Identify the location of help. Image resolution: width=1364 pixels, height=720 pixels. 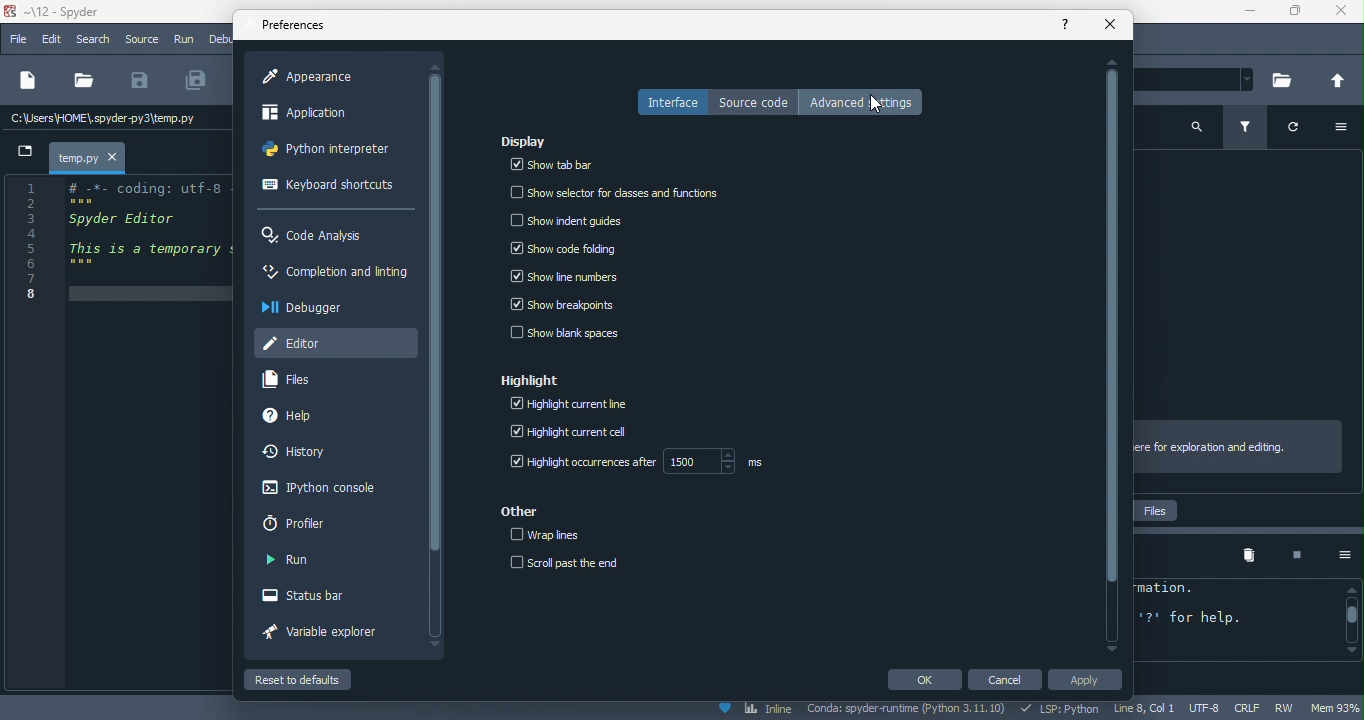
(308, 417).